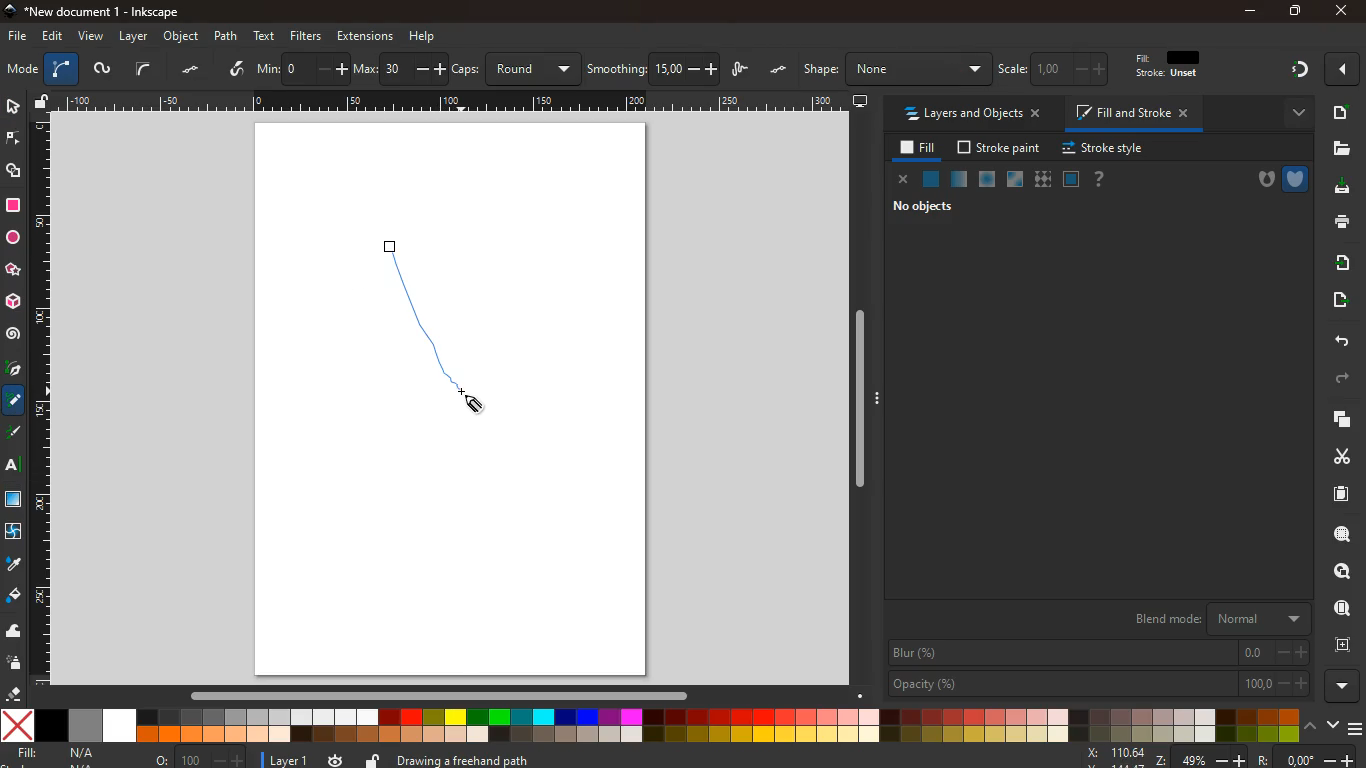 The image size is (1366, 768). What do you see at coordinates (1135, 112) in the screenshot?
I see `fill and stroke` at bounding box center [1135, 112].